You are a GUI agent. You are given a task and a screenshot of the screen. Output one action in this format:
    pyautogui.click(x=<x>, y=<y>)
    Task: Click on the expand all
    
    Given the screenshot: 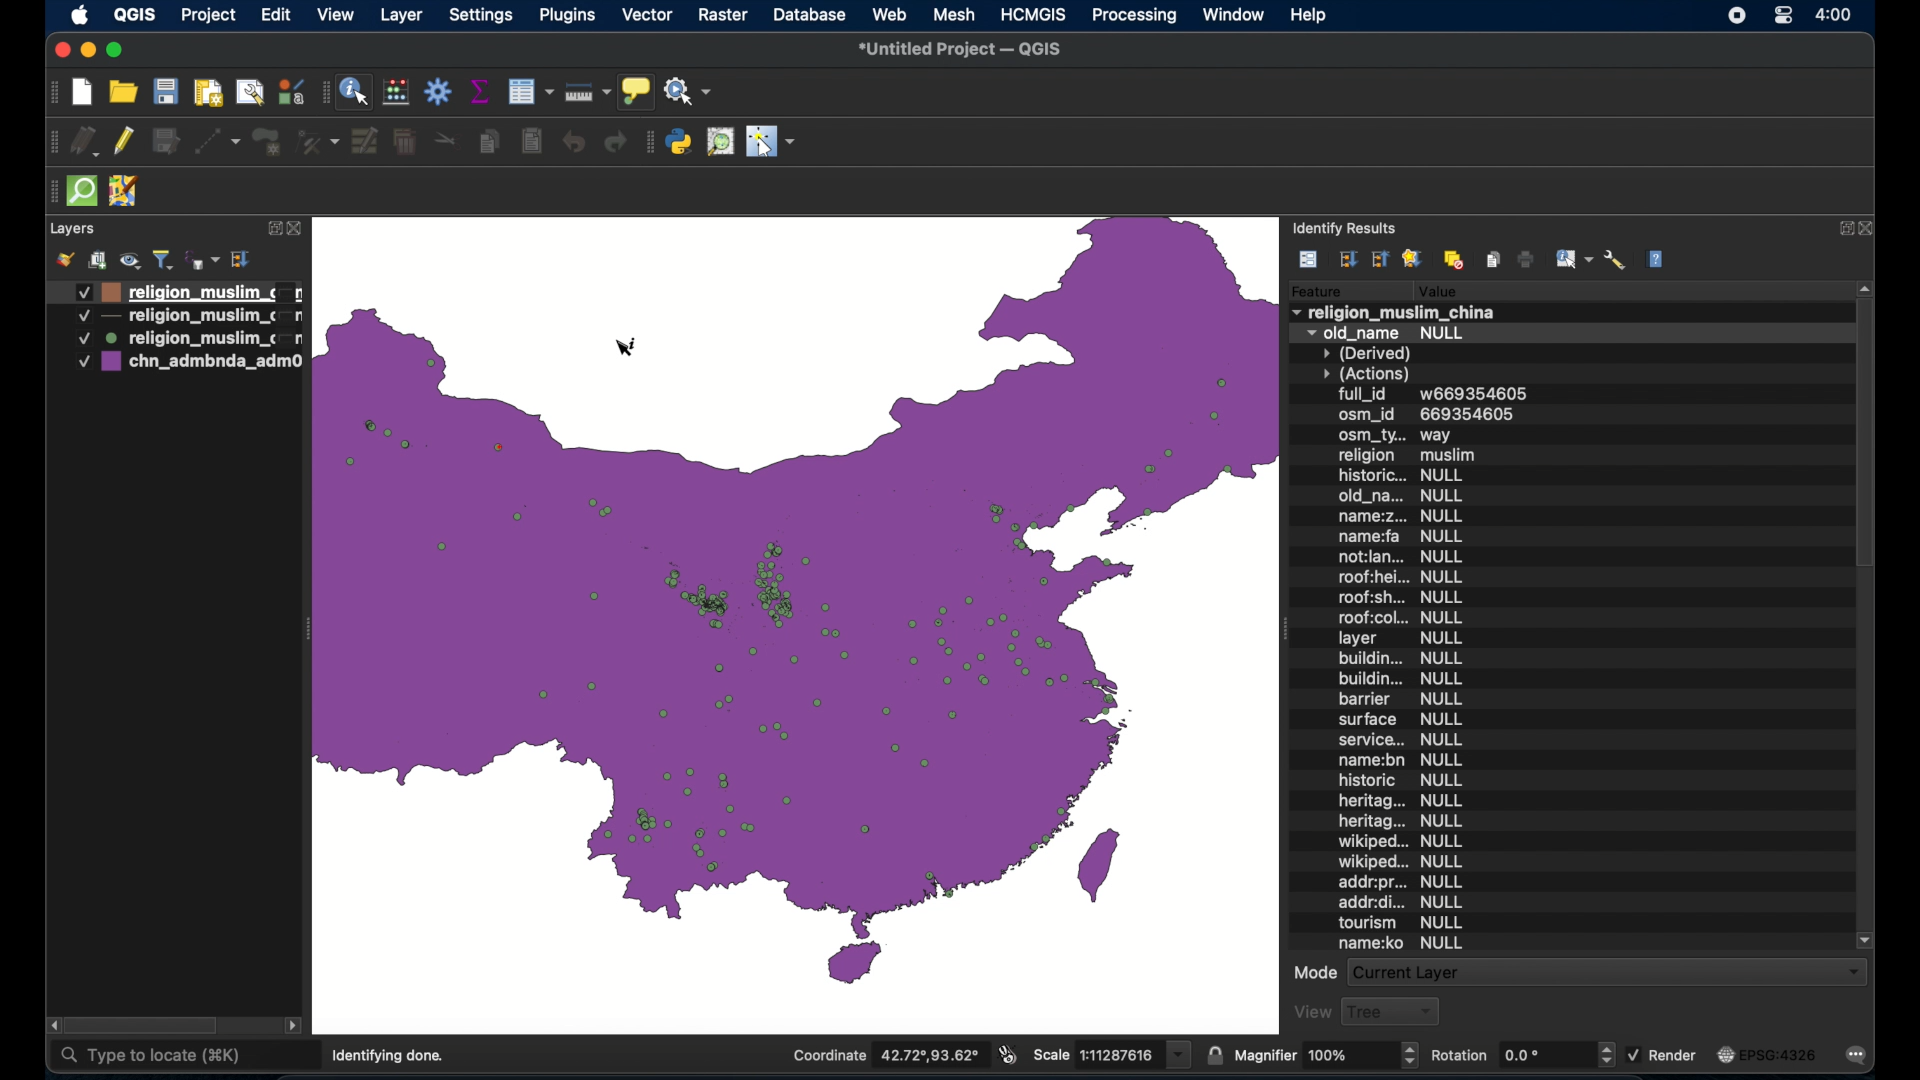 What is the action you would take?
    pyautogui.click(x=242, y=260)
    